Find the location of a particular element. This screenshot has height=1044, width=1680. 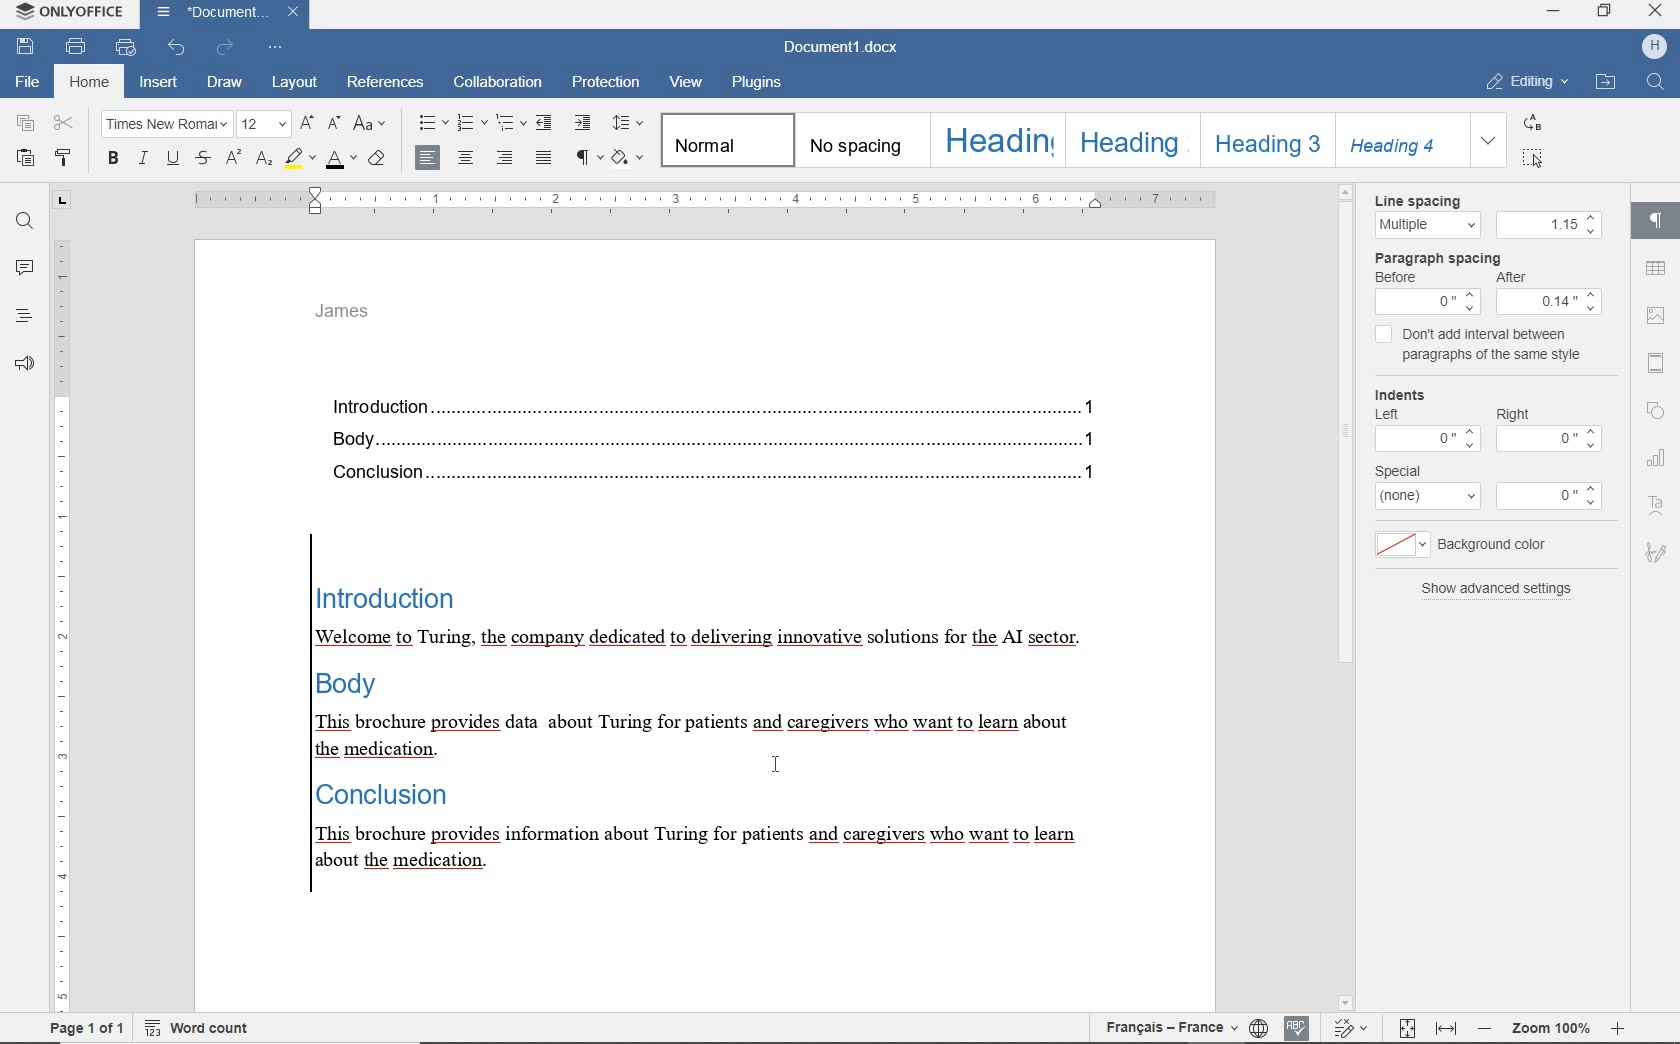

introduction is located at coordinates (727, 406).